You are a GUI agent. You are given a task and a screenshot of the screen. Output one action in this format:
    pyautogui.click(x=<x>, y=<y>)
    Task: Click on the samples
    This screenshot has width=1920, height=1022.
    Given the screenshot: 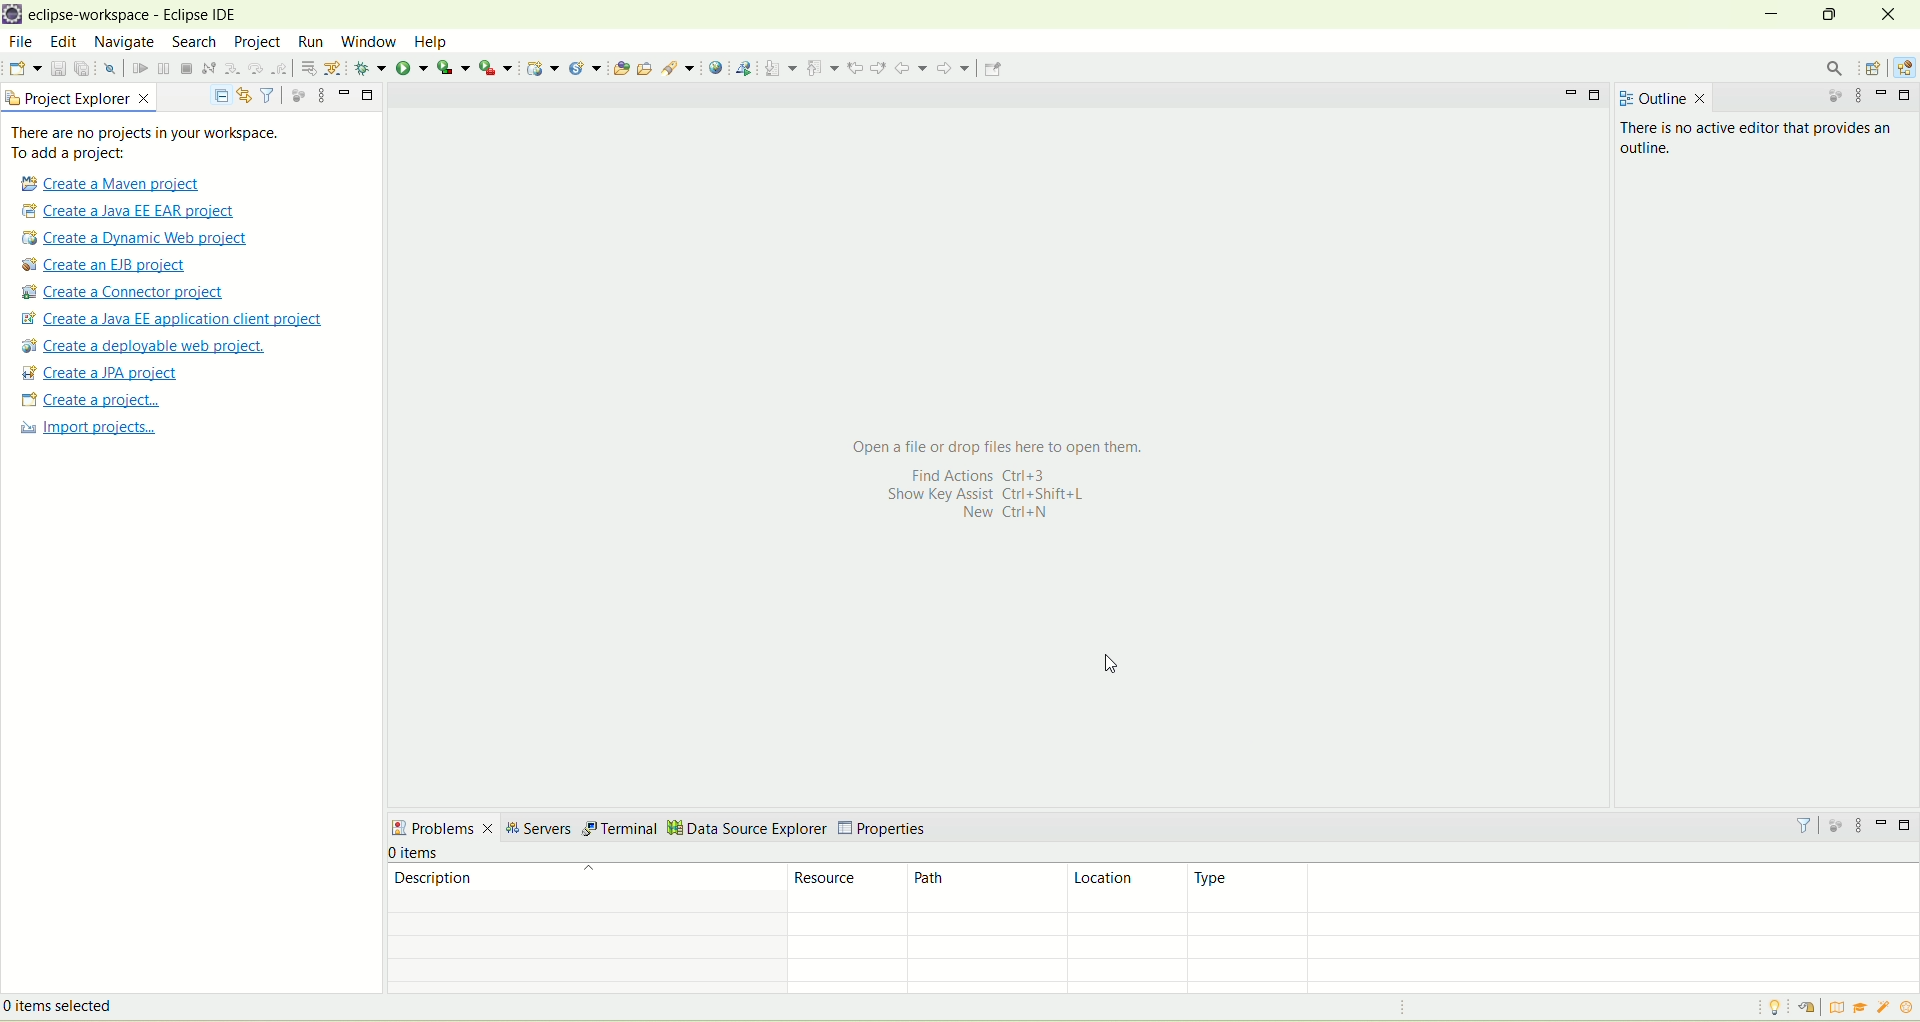 What is the action you would take?
    pyautogui.click(x=1885, y=1008)
    